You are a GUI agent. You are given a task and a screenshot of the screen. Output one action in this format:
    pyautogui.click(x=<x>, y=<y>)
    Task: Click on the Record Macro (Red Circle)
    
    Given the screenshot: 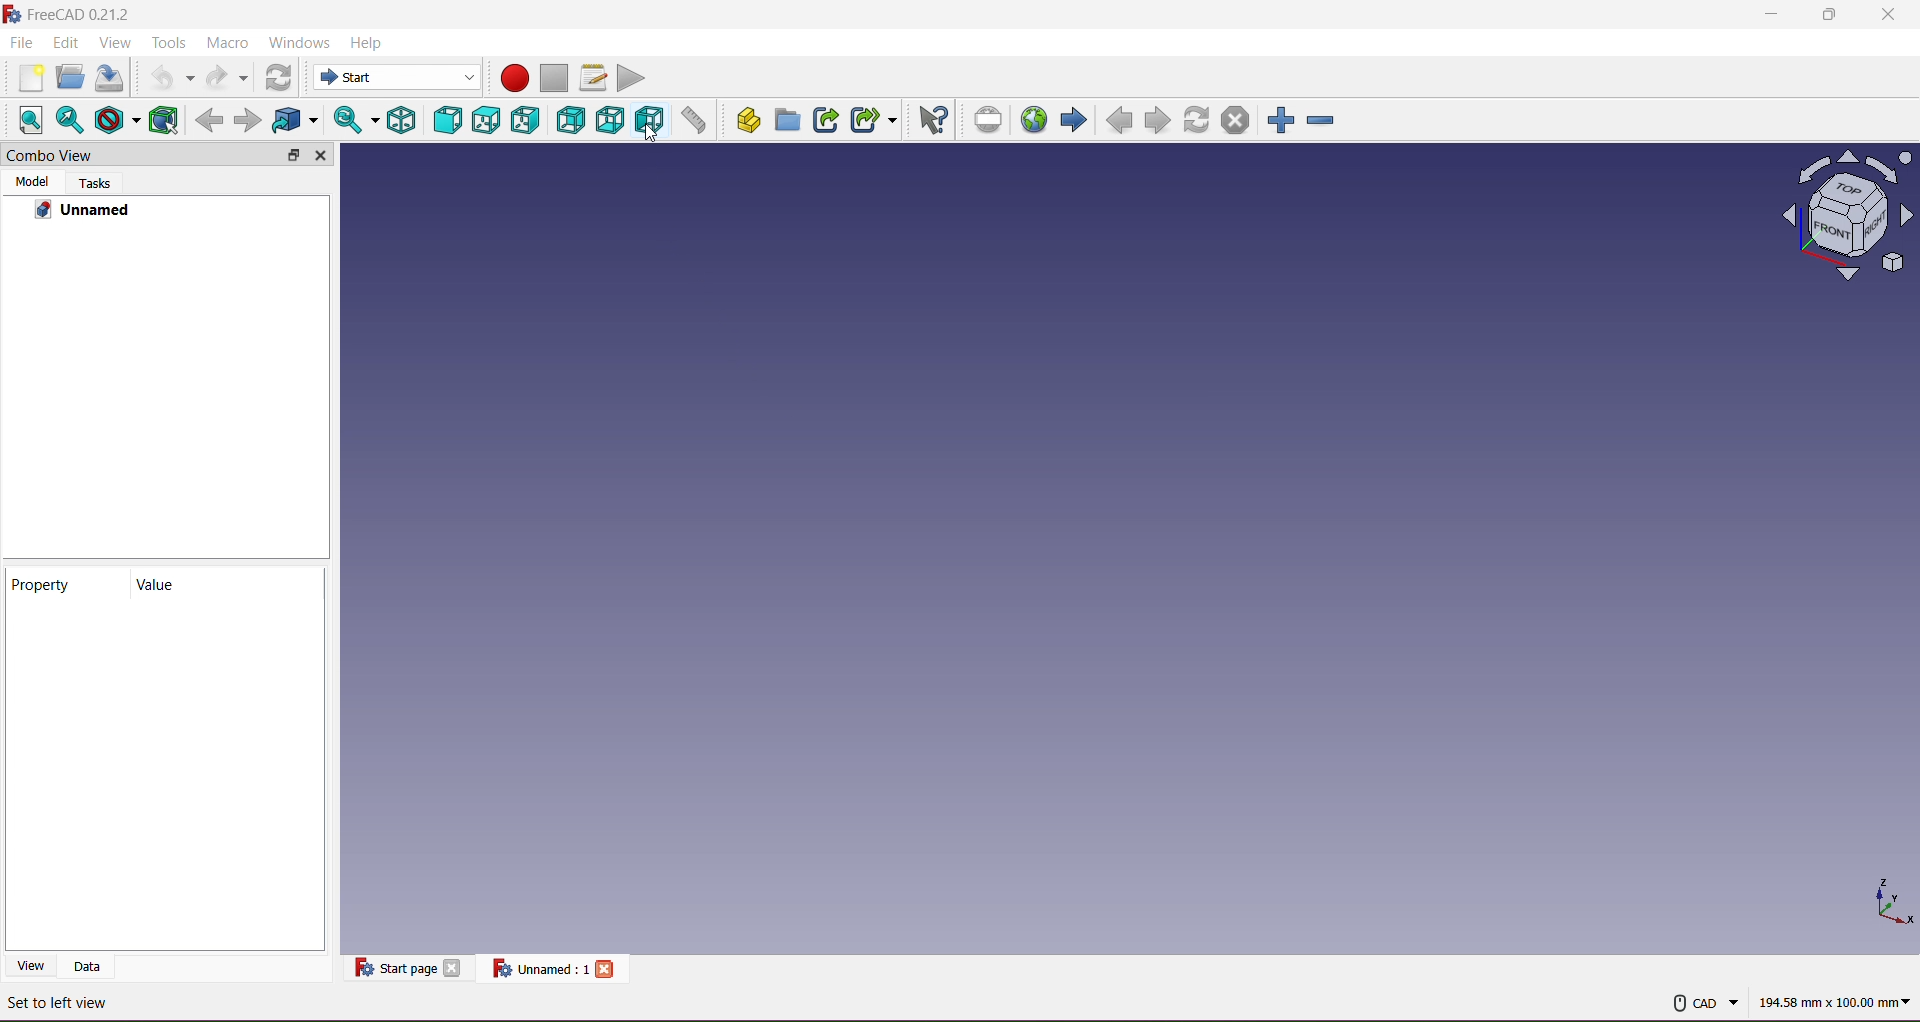 What is the action you would take?
    pyautogui.click(x=514, y=78)
    